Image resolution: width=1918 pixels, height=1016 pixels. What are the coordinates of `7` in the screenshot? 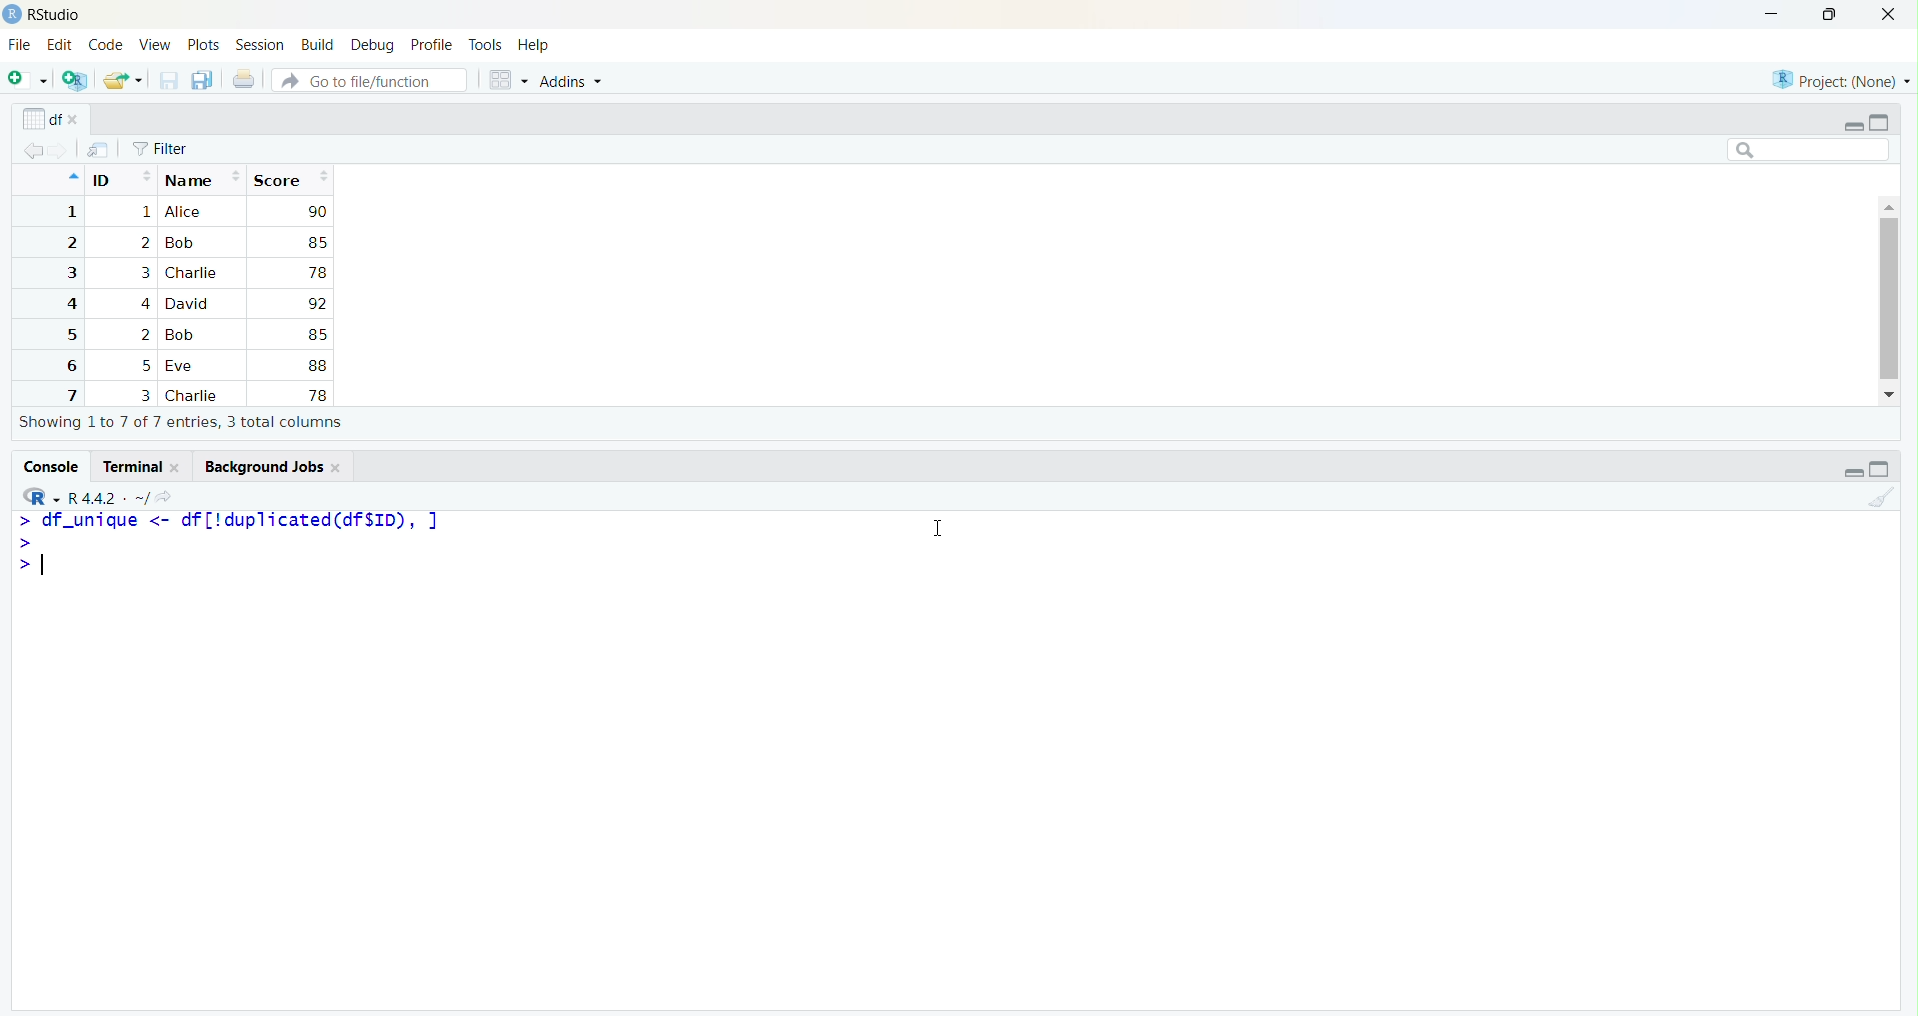 It's located at (69, 394).